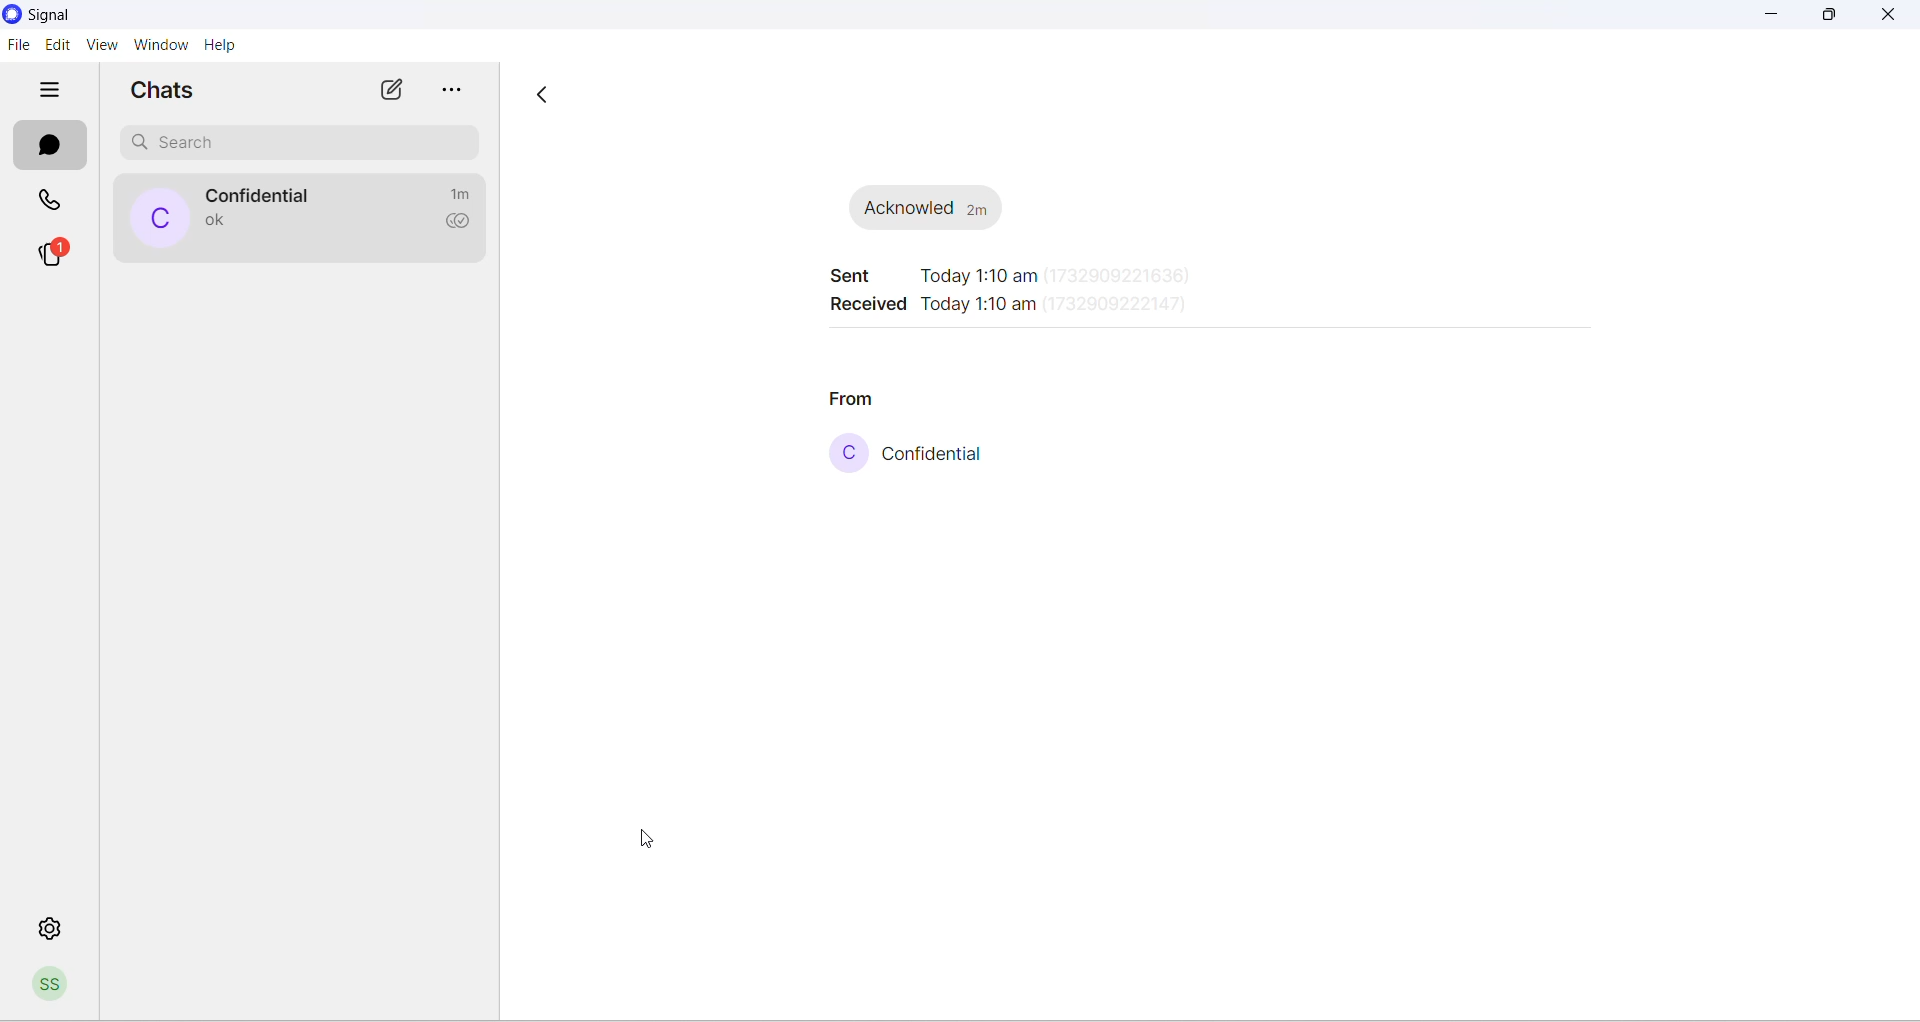  Describe the element at coordinates (455, 91) in the screenshot. I see `more options` at that location.